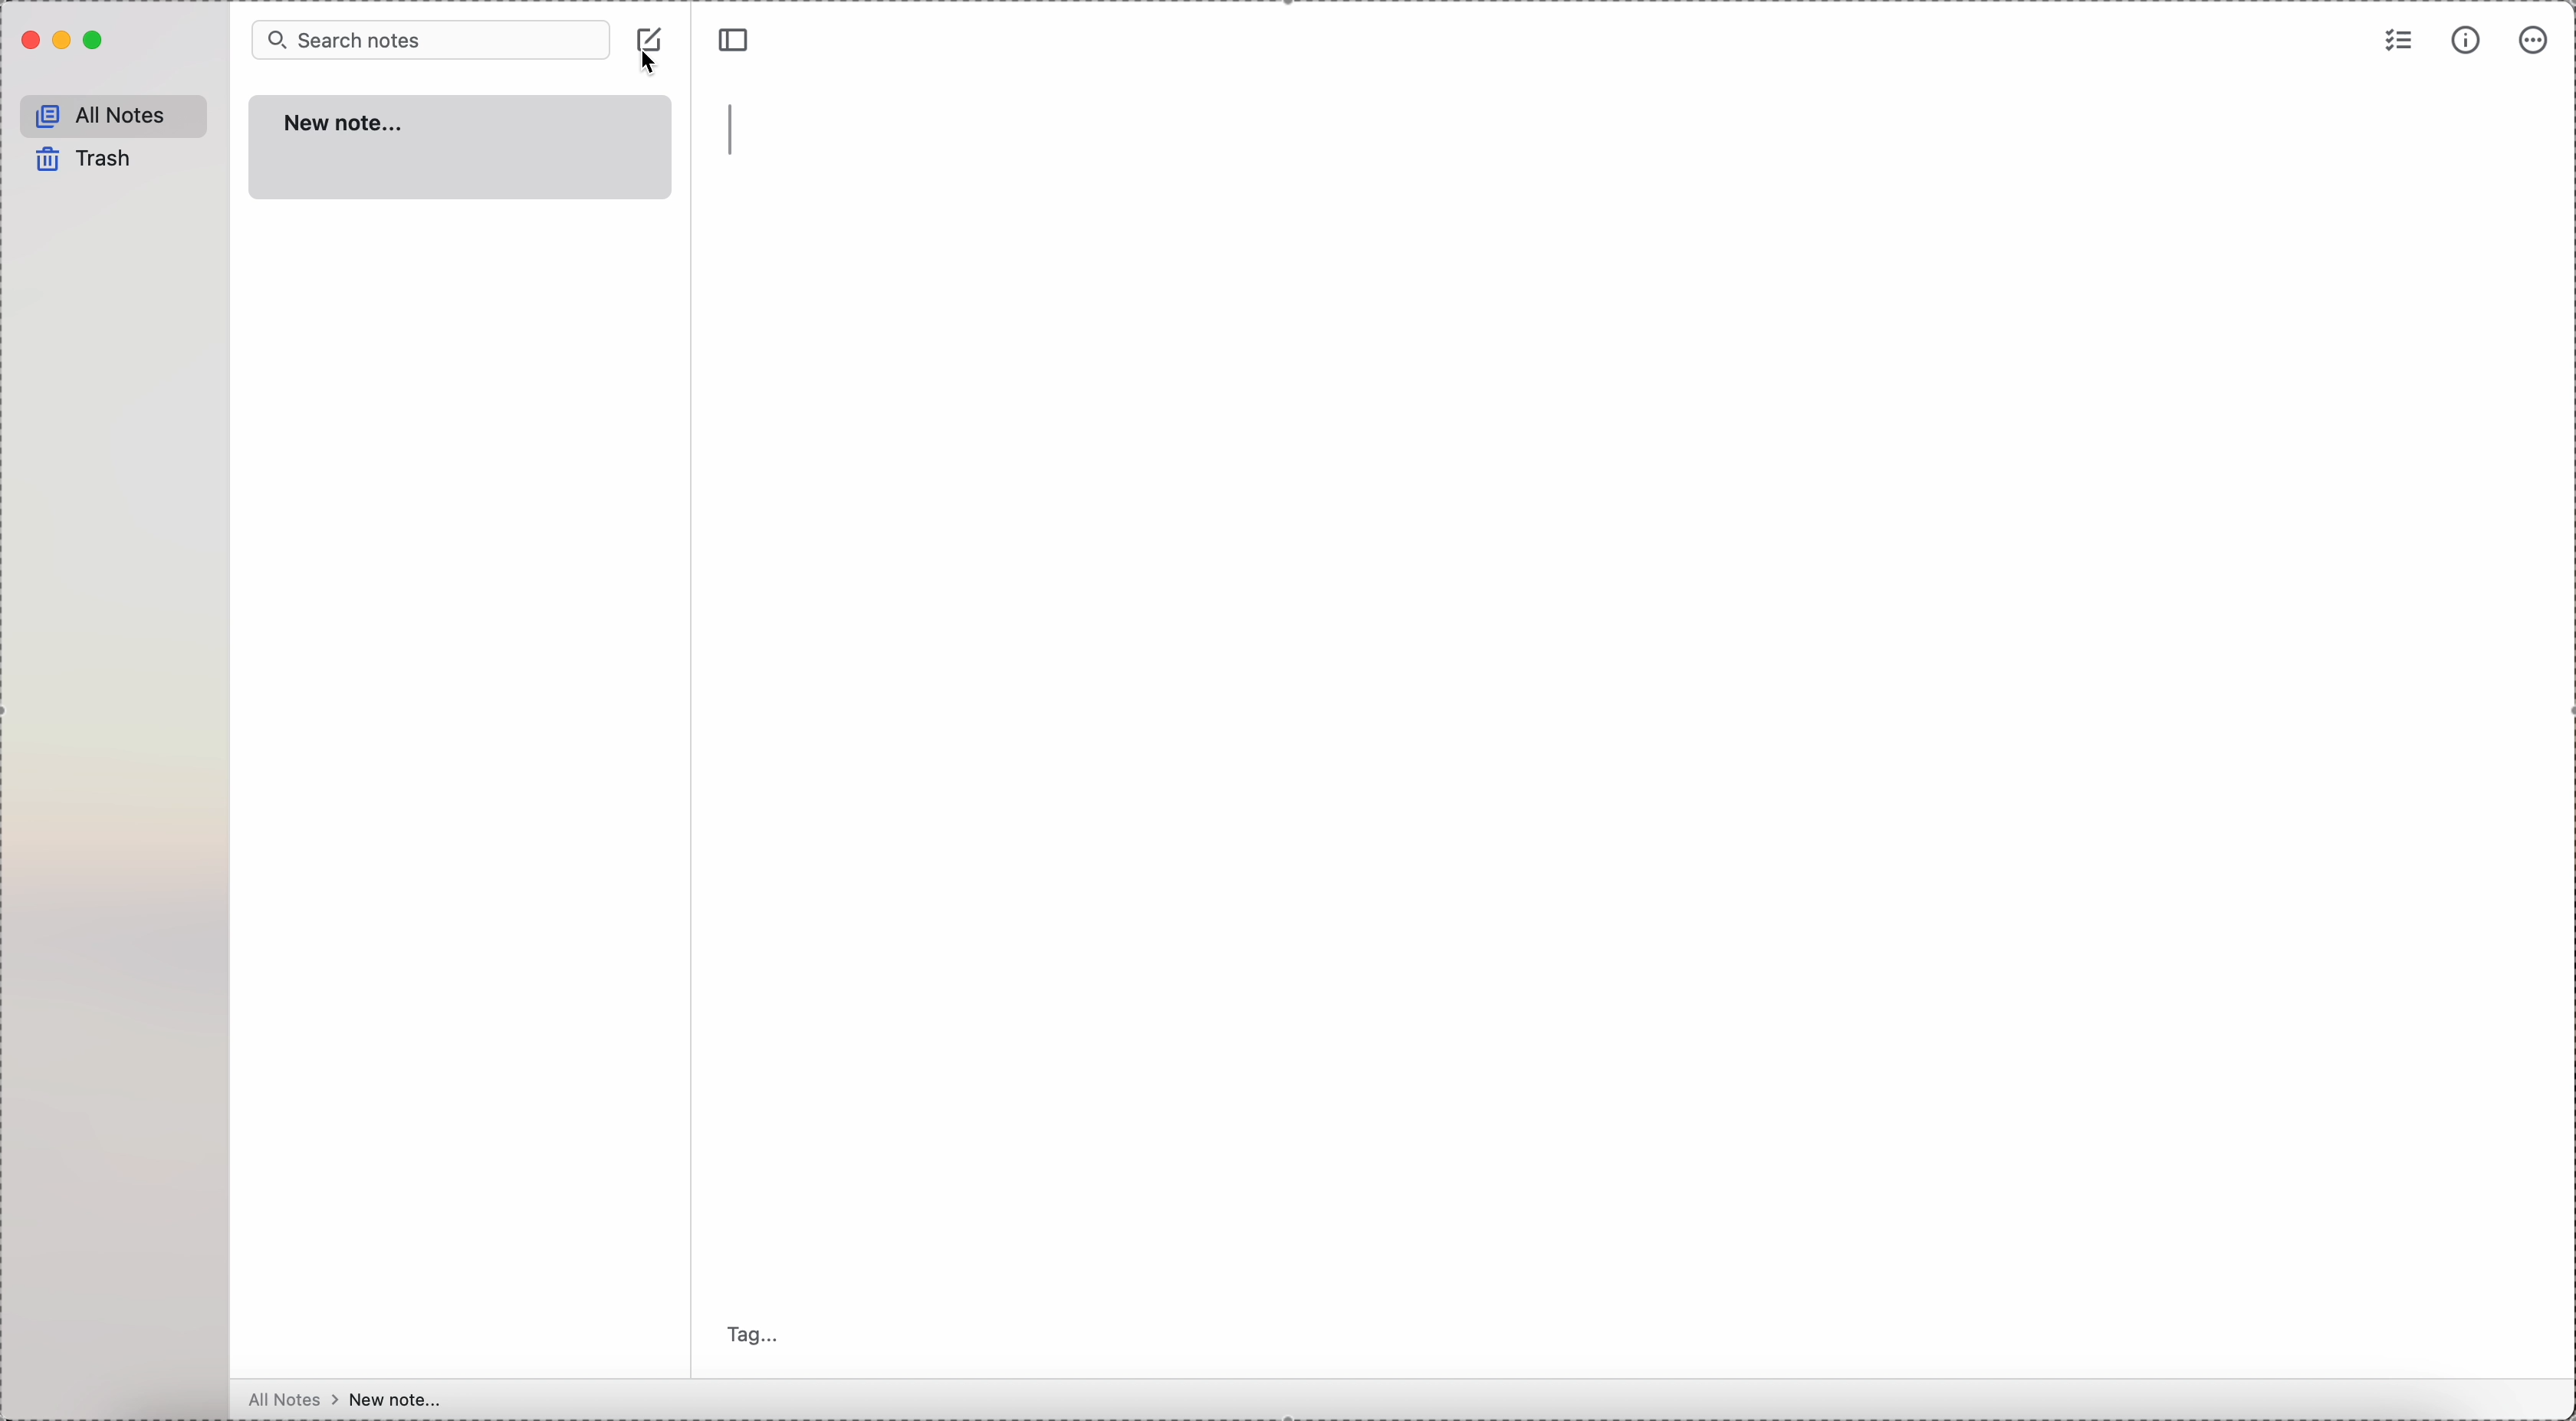 The image size is (2576, 1421). What do you see at coordinates (2396, 45) in the screenshot?
I see `check list` at bounding box center [2396, 45].